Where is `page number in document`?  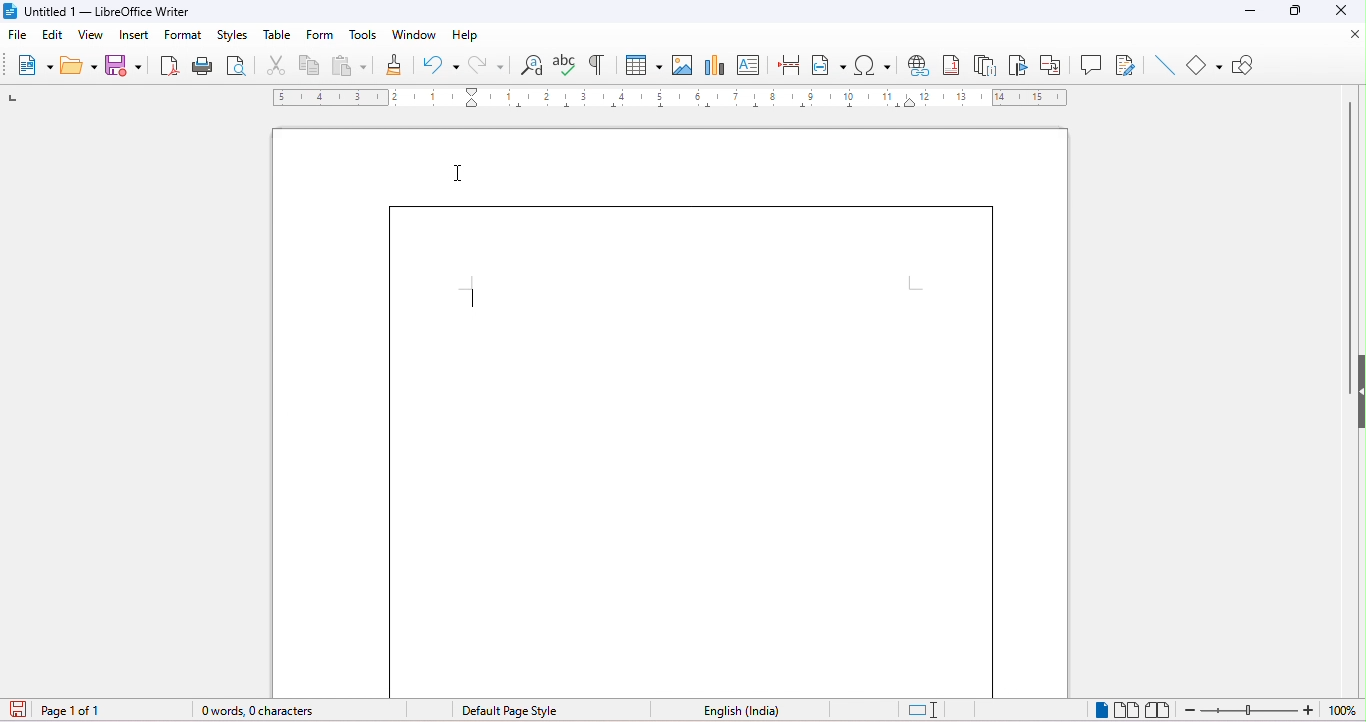
page number in document is located at coordinates (74, 710).